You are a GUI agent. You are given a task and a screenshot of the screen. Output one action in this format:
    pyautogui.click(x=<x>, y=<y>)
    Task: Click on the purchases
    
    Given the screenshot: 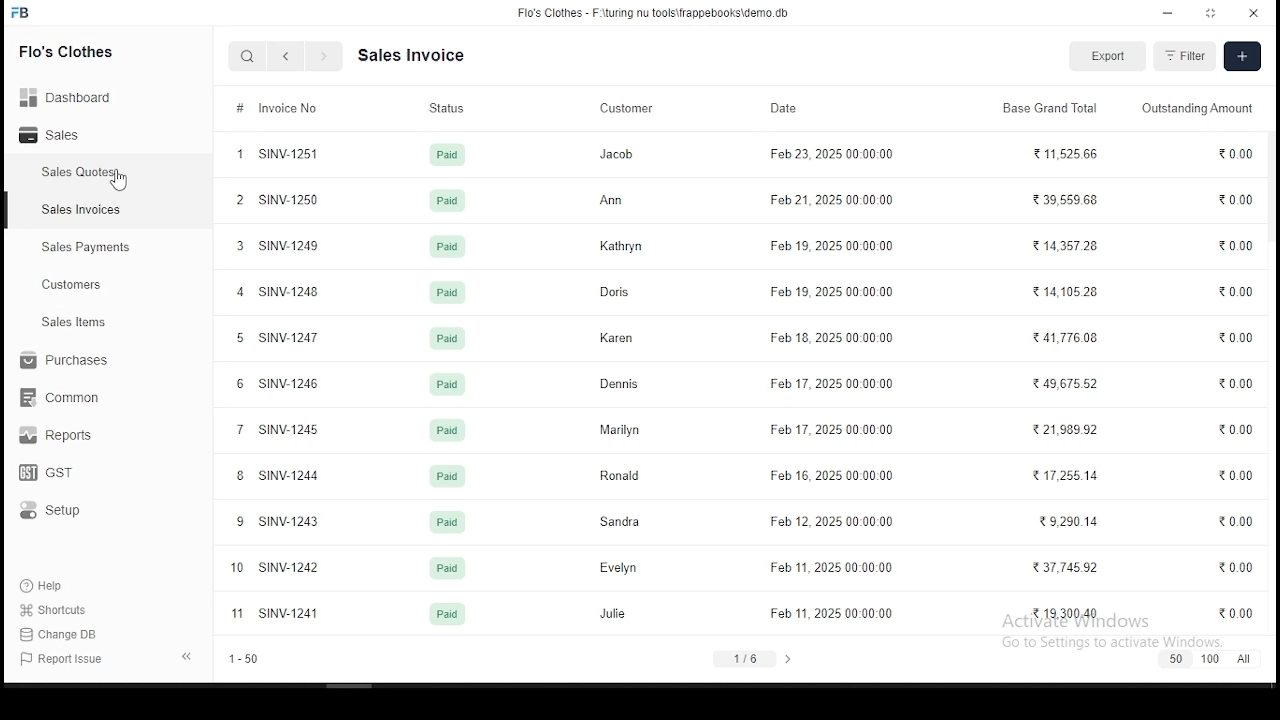 What is the action you would take?
    pyautogui.click(x=64, y=362)
    